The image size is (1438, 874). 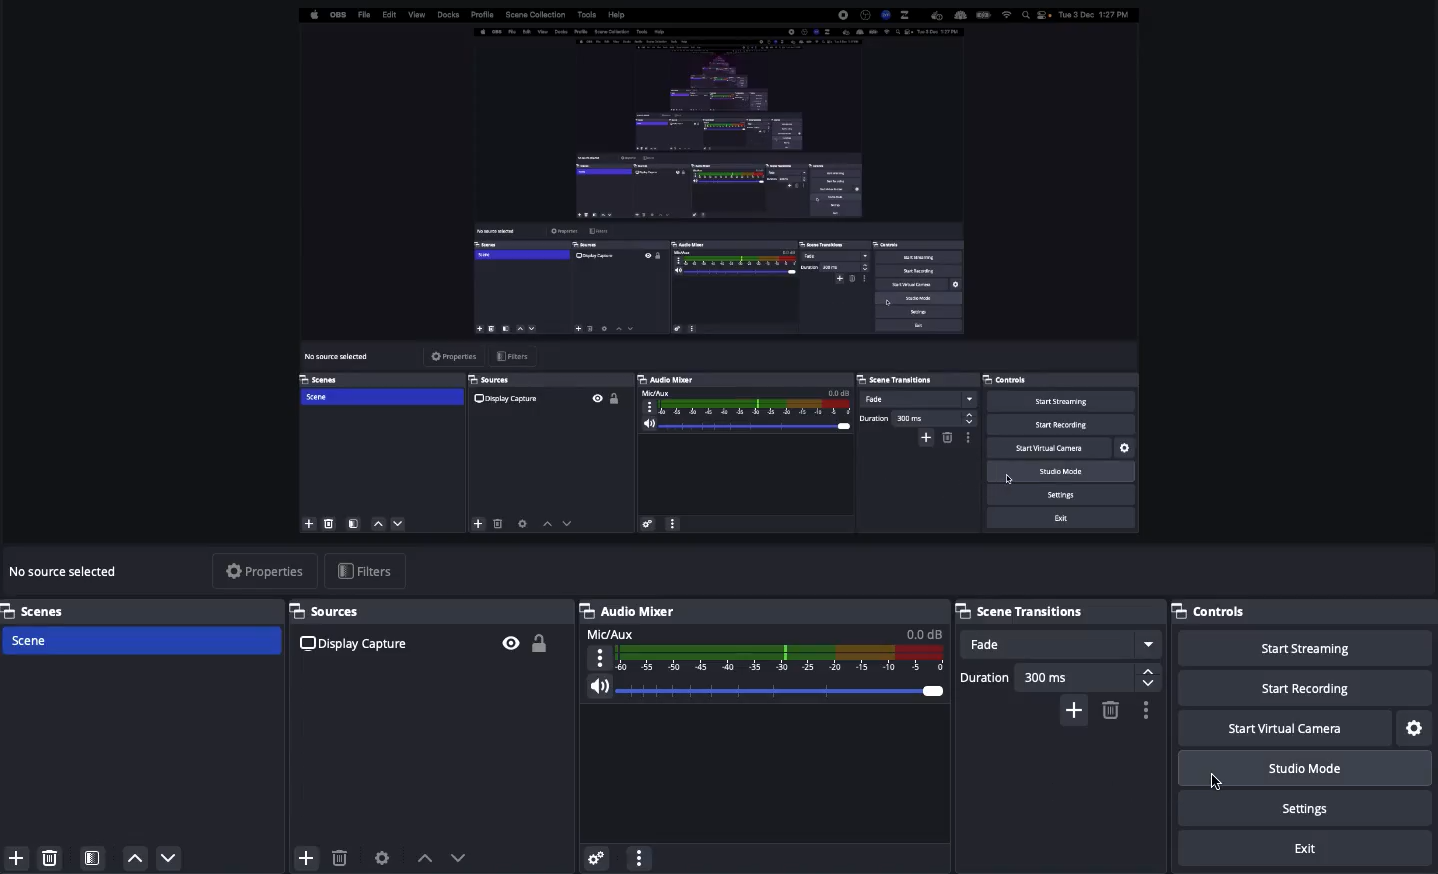 I want to click on Scene filter, so click(x=93, y=859).